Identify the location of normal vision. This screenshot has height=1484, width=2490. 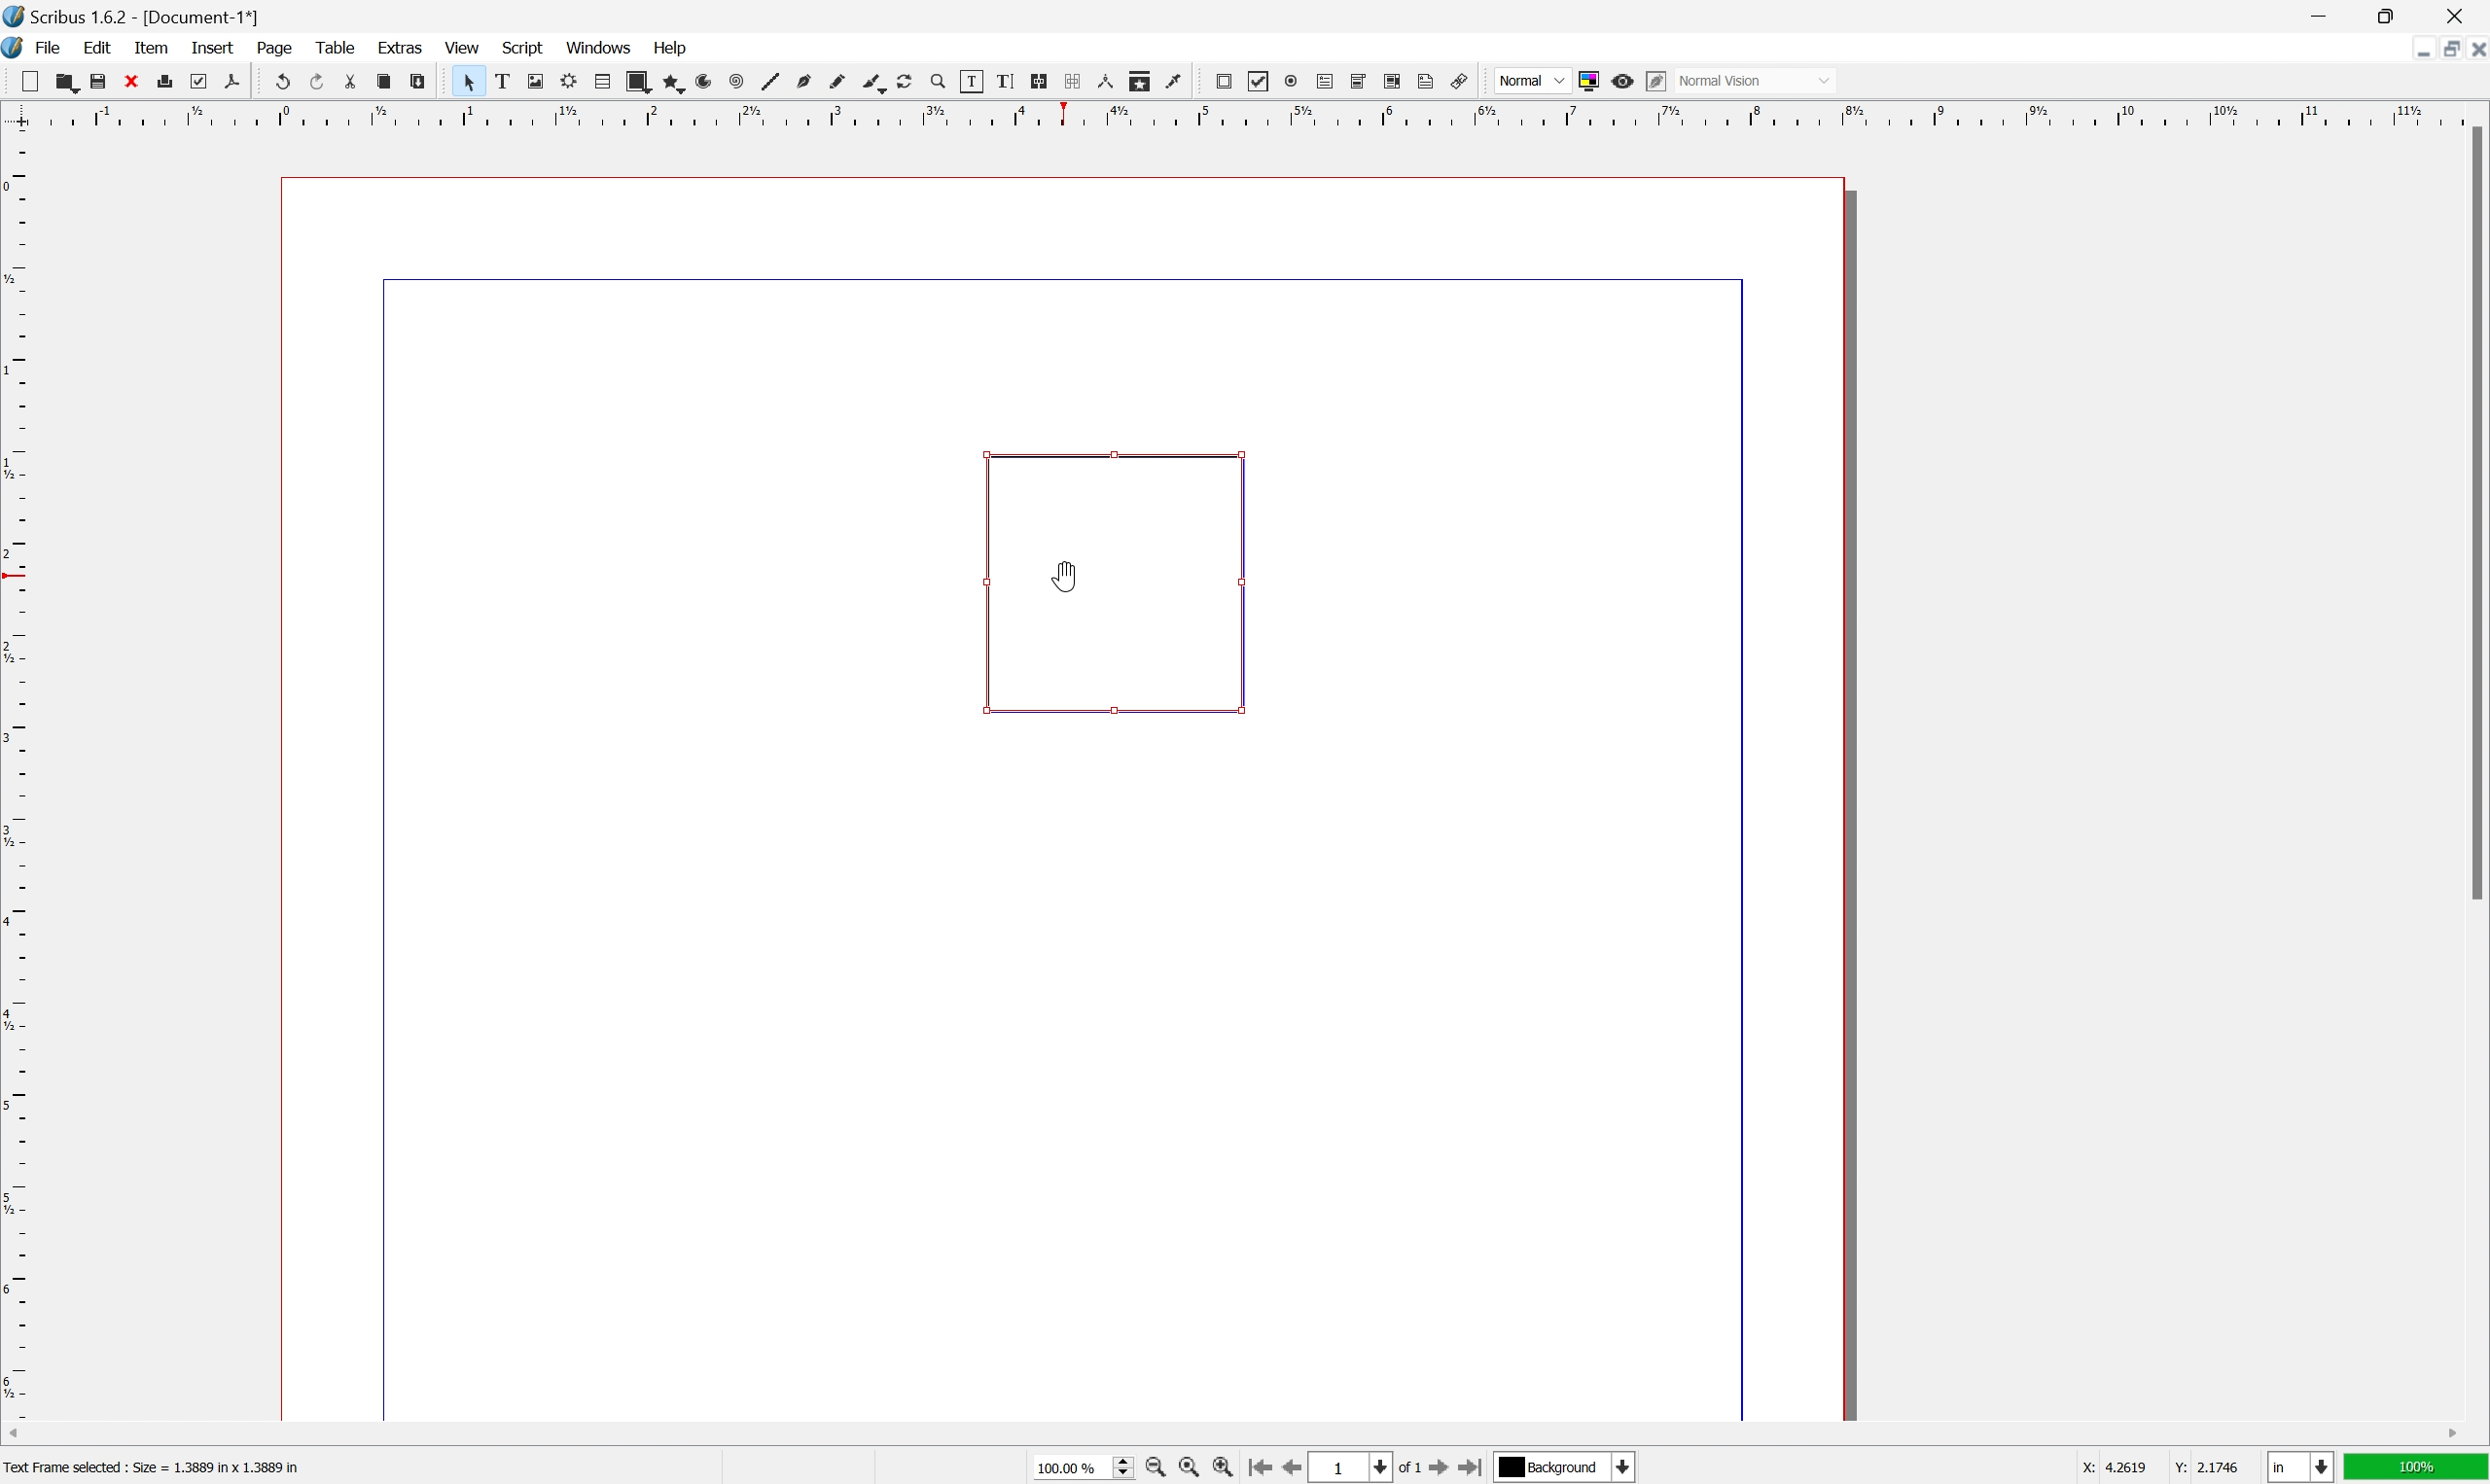
(1754, 80).